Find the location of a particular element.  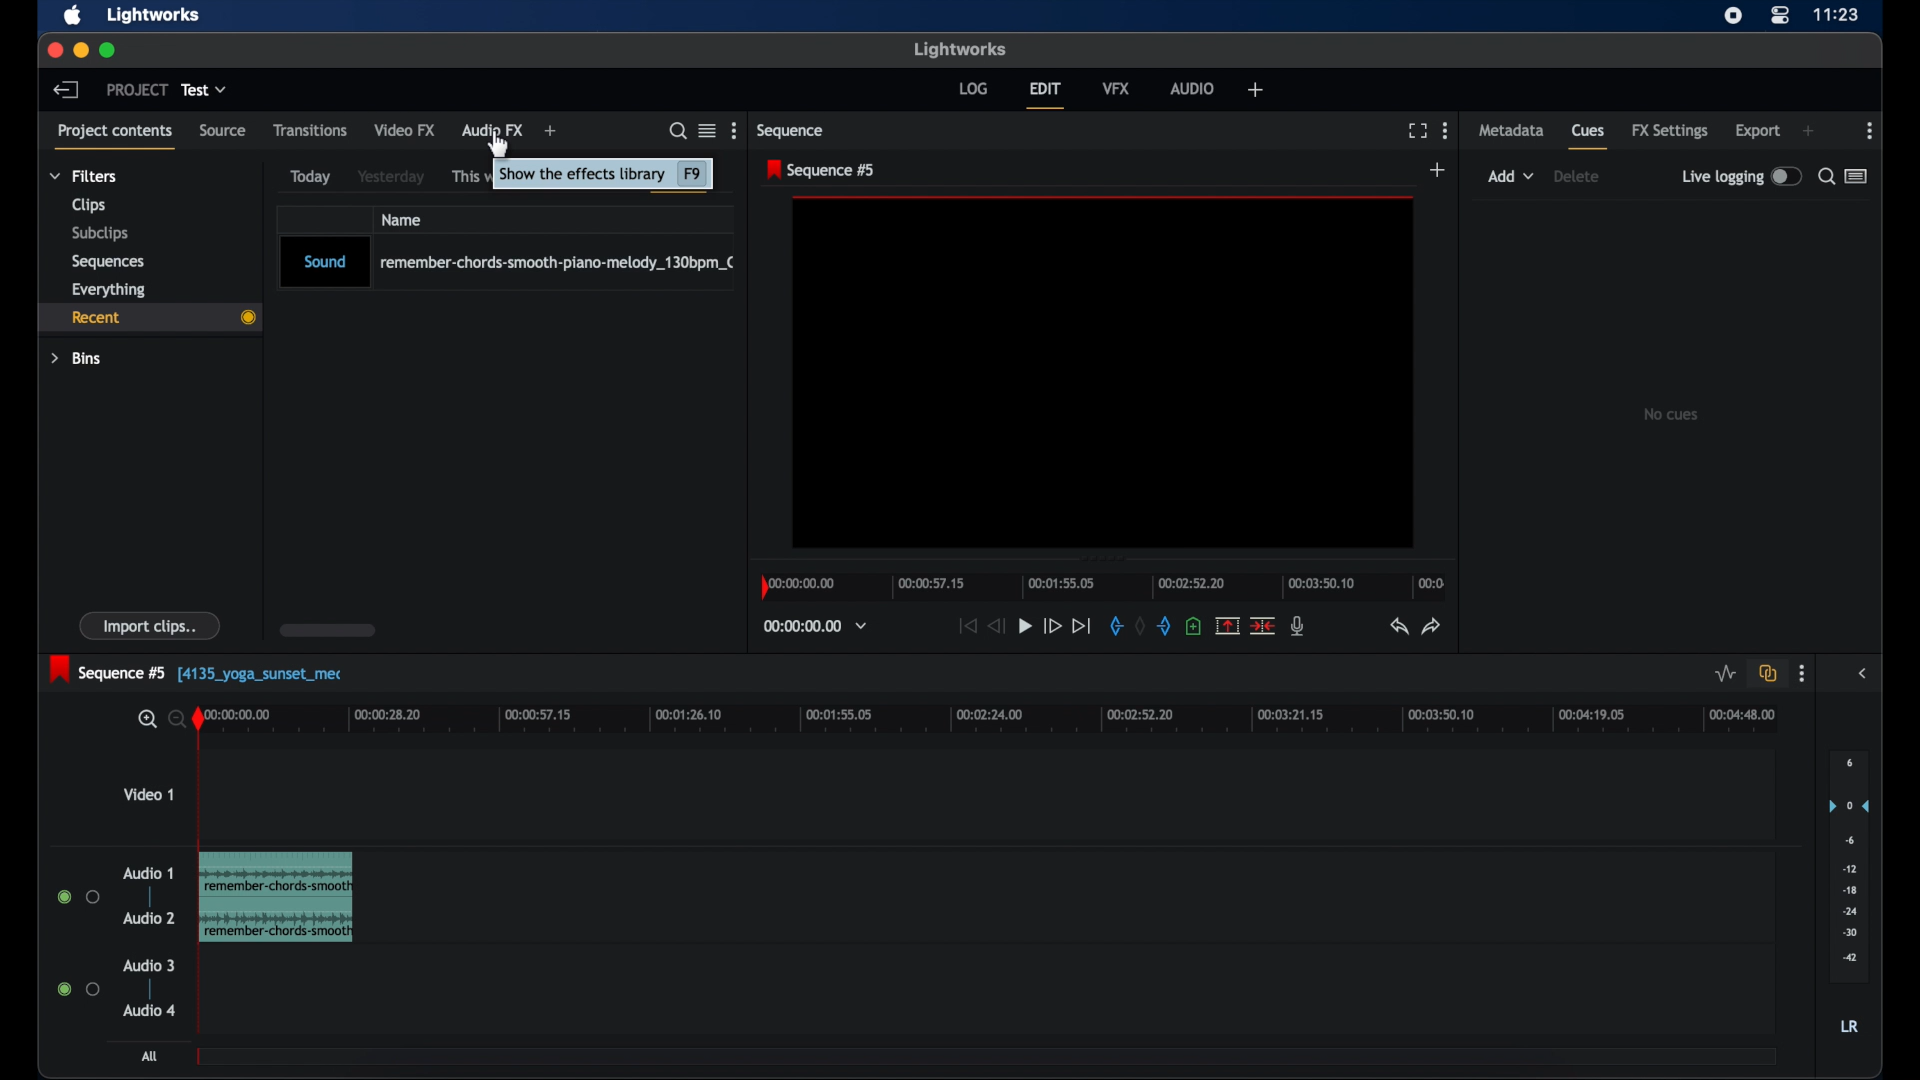

video fx is located at coordinates (406, 131).